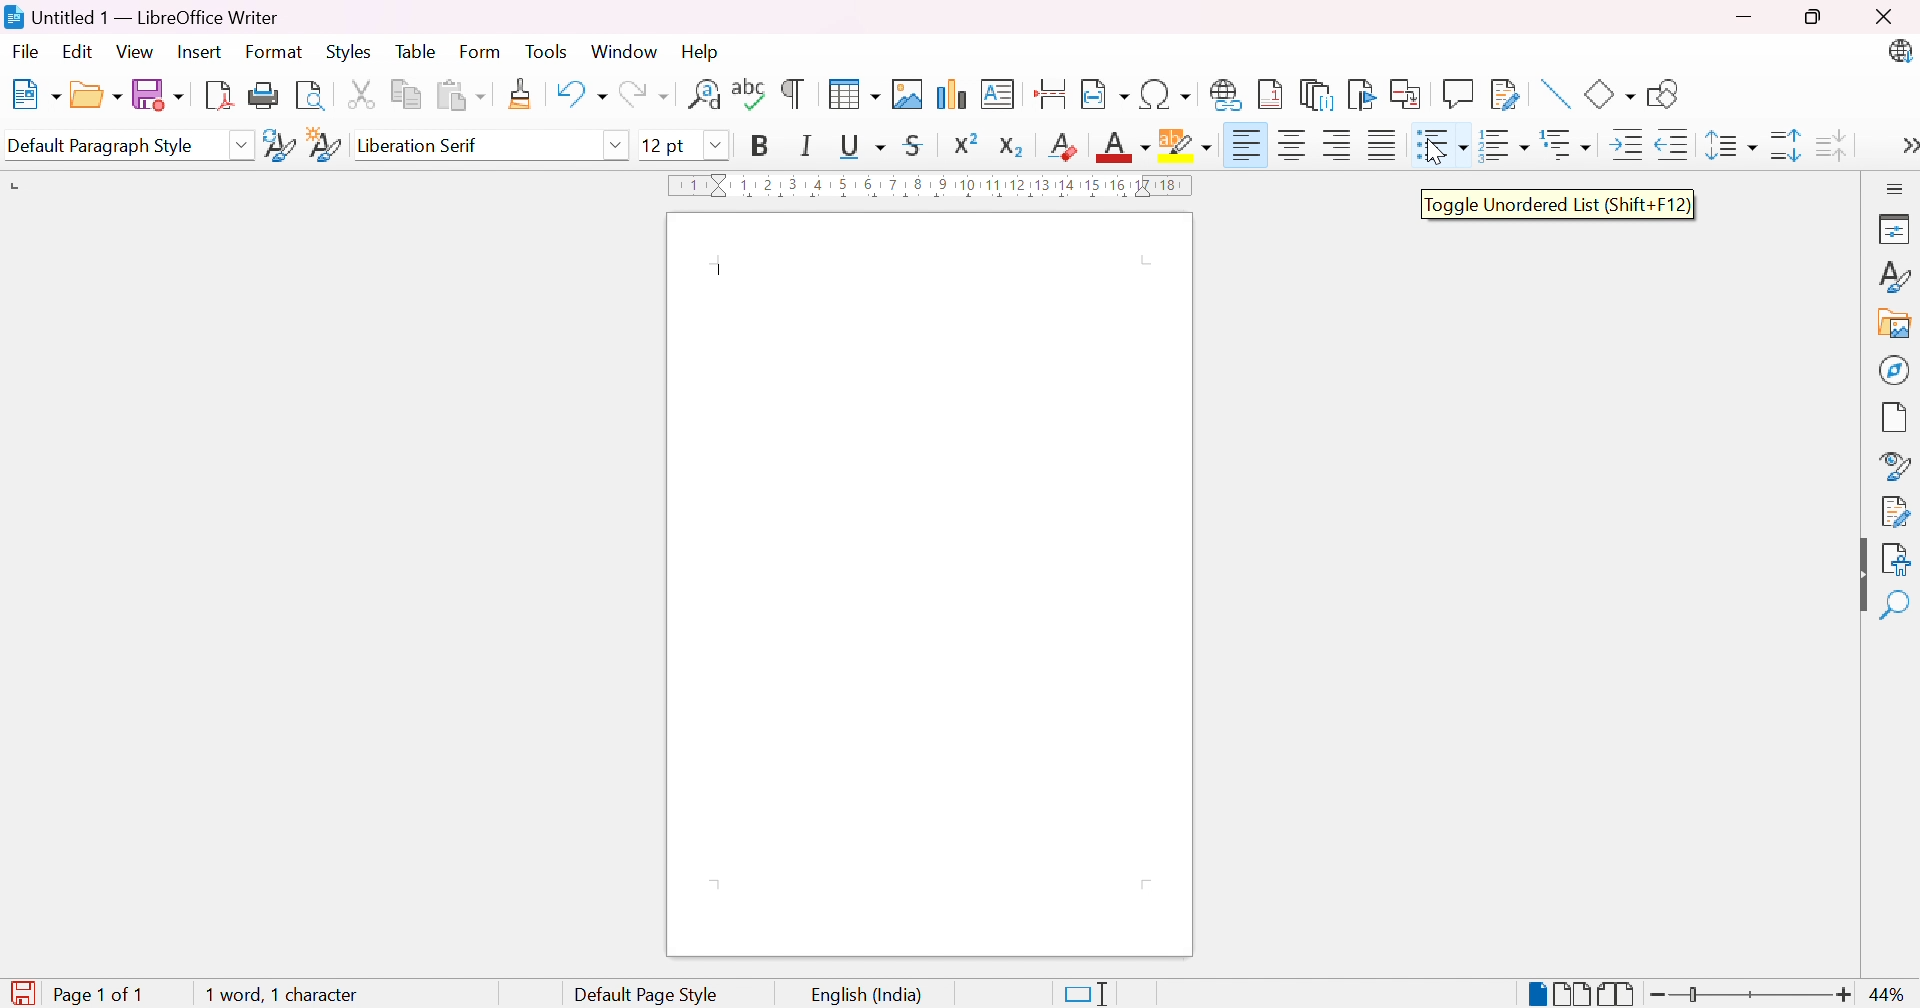 This screenshot has height=1008, width=1920. What do you see at coordinates (1630, 143) in the screenshot?
I see `Increase indent` at bounding box center [1630, 143].